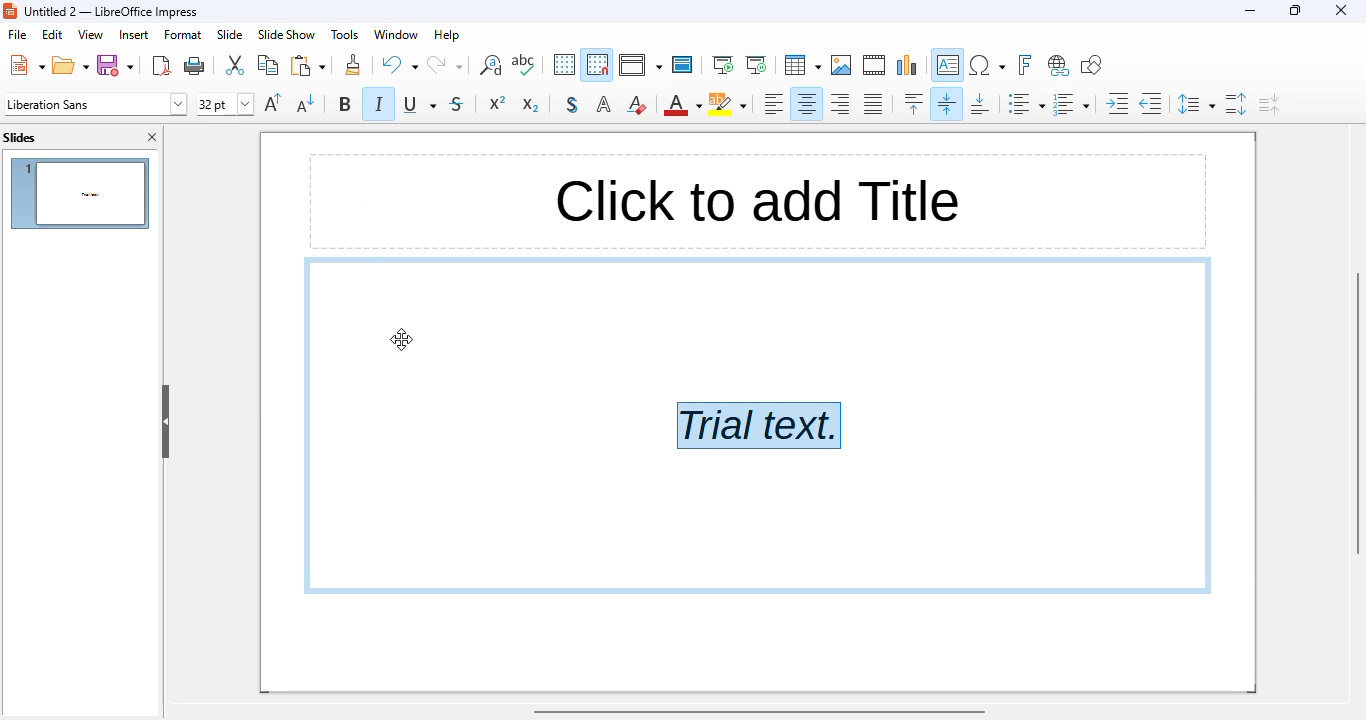  What do you see at coordinates (682, 106) in the screenshot?
I see `font color` at bounding box center [682, 106].